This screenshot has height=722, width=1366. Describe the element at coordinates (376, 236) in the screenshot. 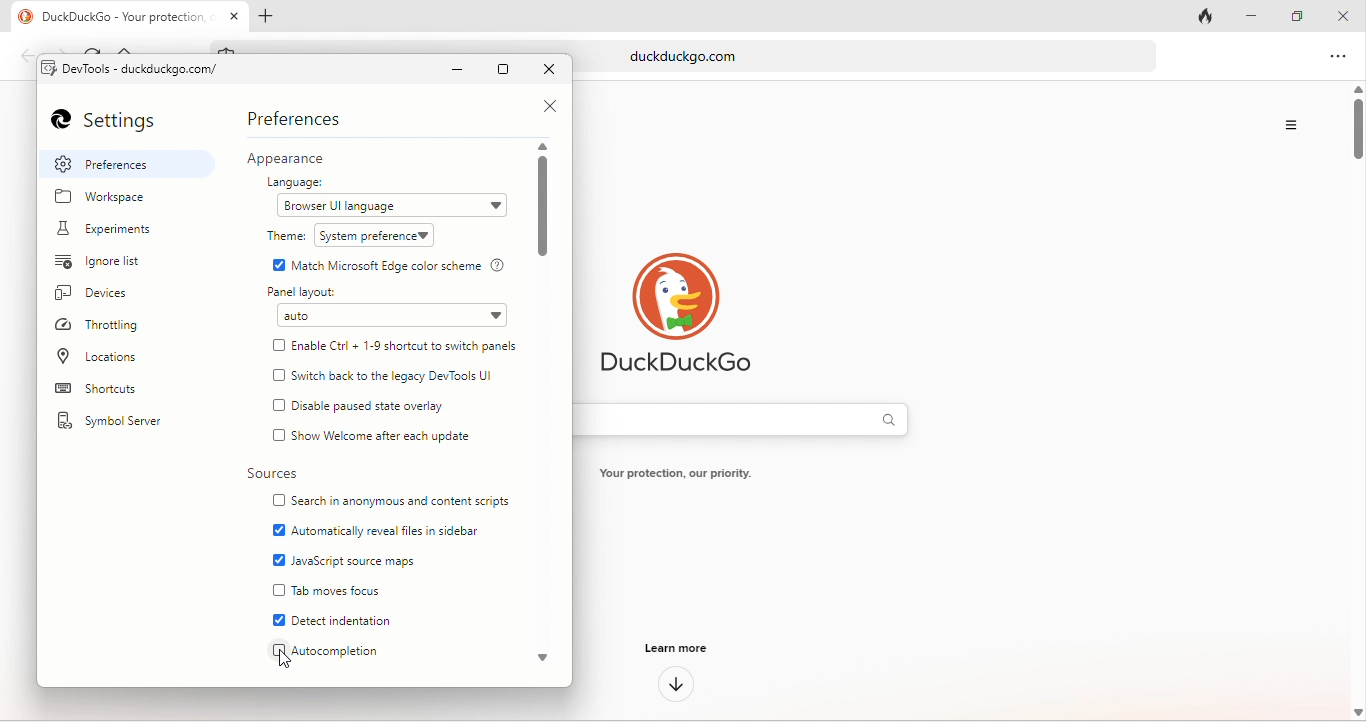

I see `system preference` at that location.